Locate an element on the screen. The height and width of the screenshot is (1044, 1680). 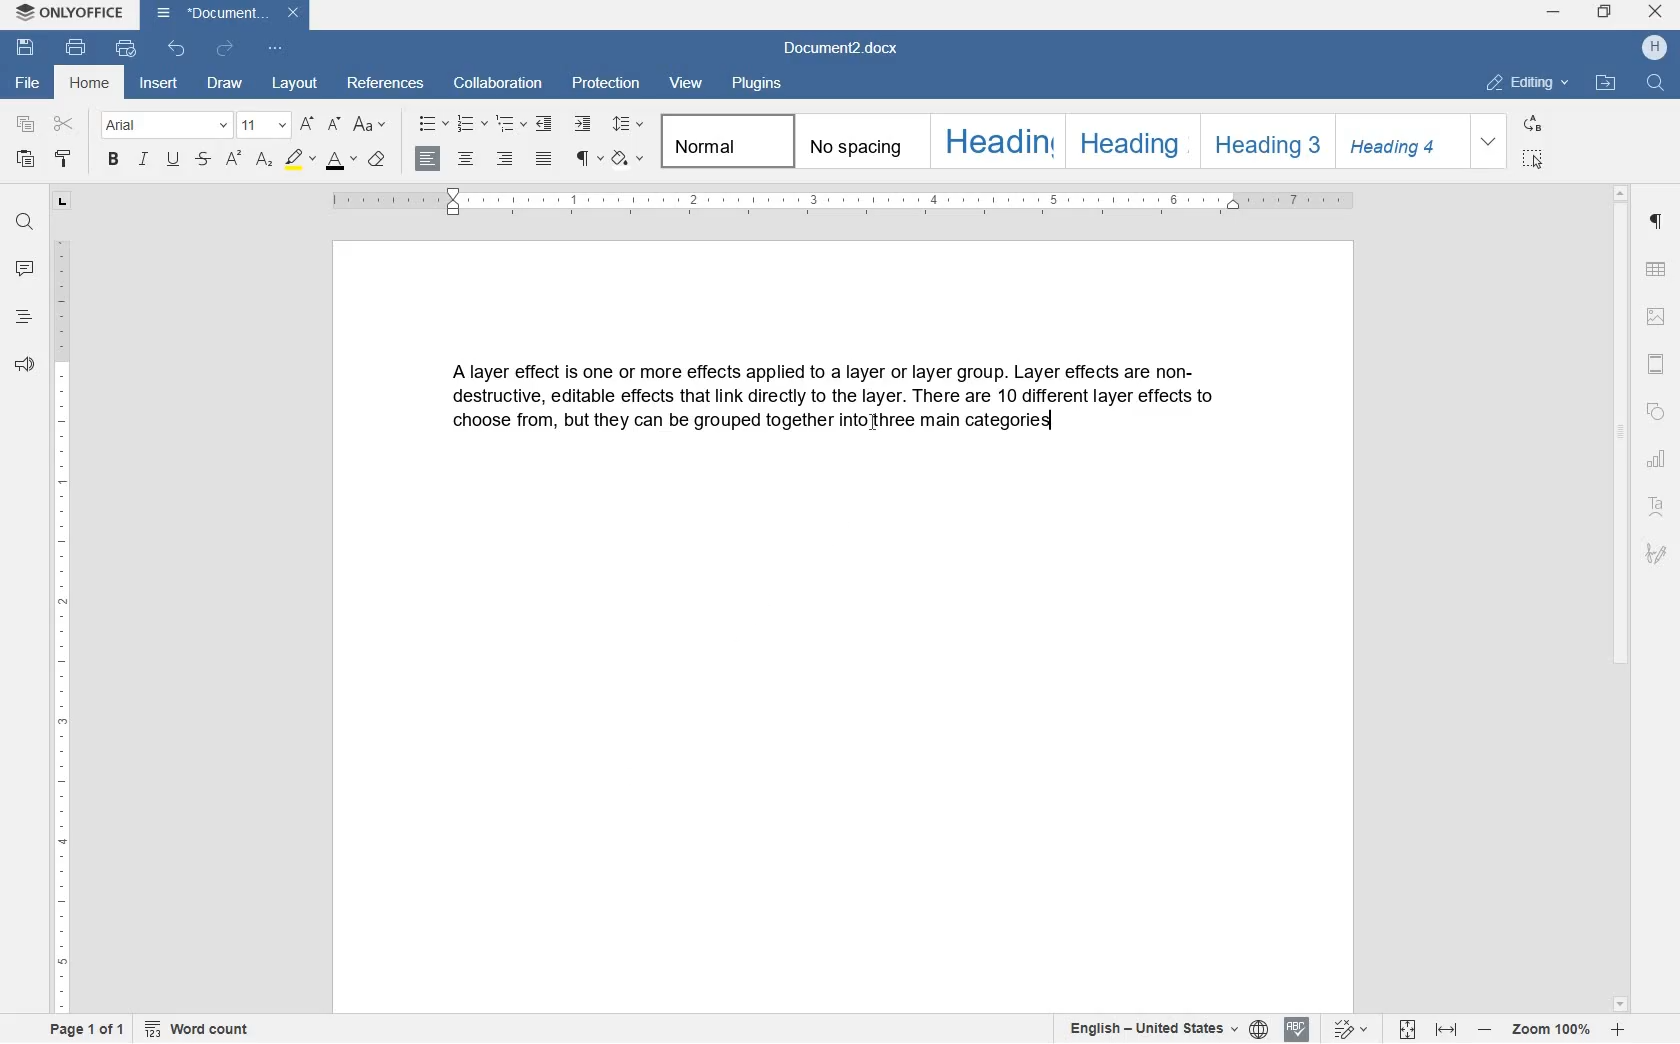
save is located at coordinates (24, 47).